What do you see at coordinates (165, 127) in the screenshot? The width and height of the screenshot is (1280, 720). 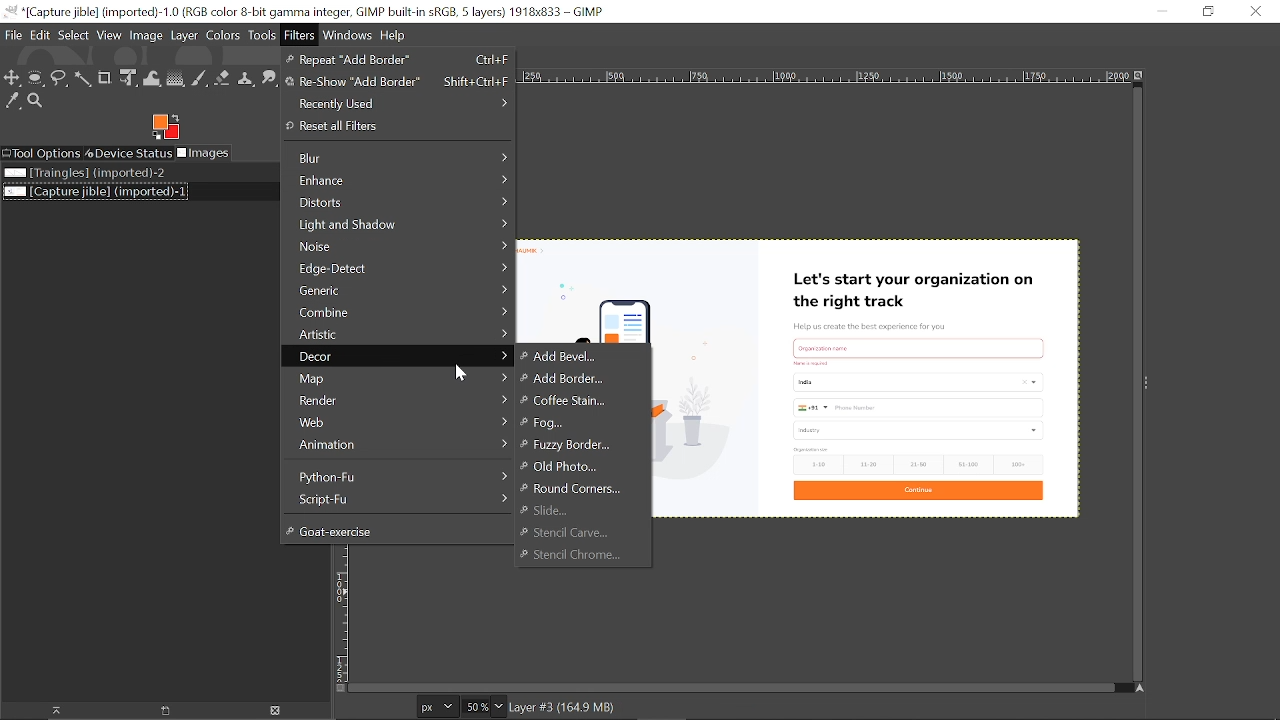 I see `Foreground color` at bounding box center [165, 127].